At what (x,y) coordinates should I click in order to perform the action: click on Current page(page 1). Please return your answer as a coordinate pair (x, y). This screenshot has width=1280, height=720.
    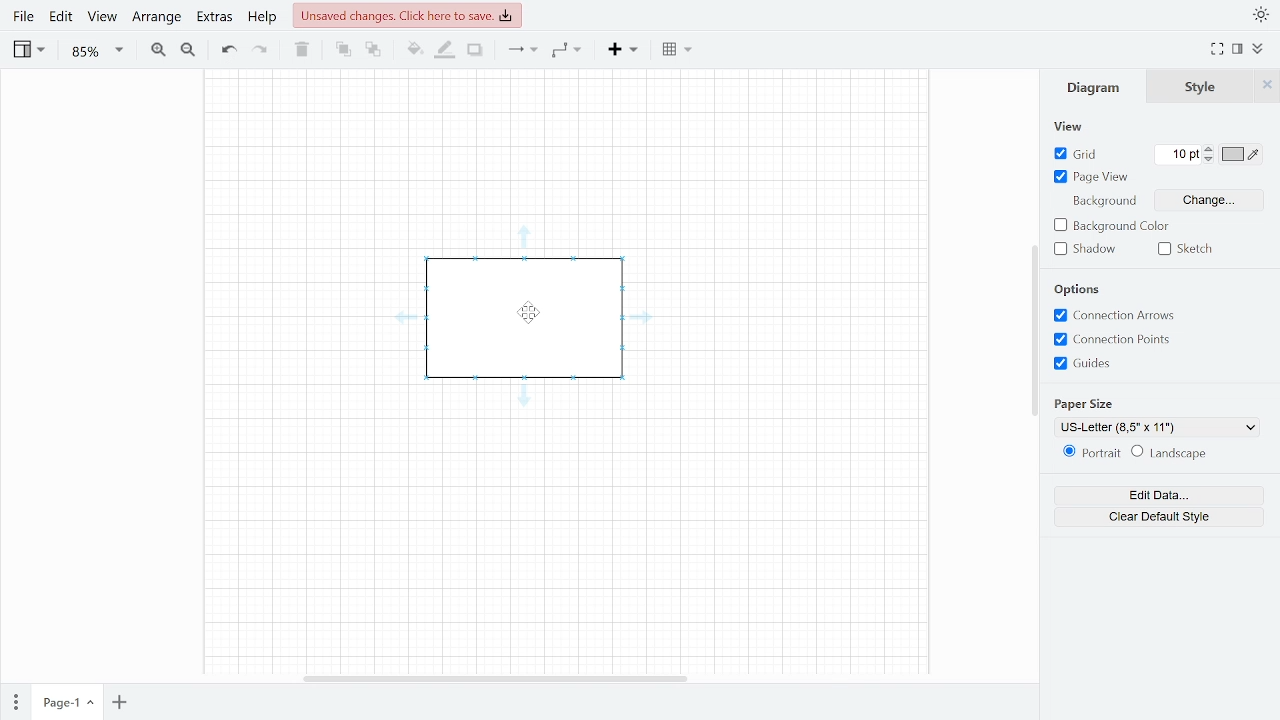
    Looking at the image, I should click on (66, 703).